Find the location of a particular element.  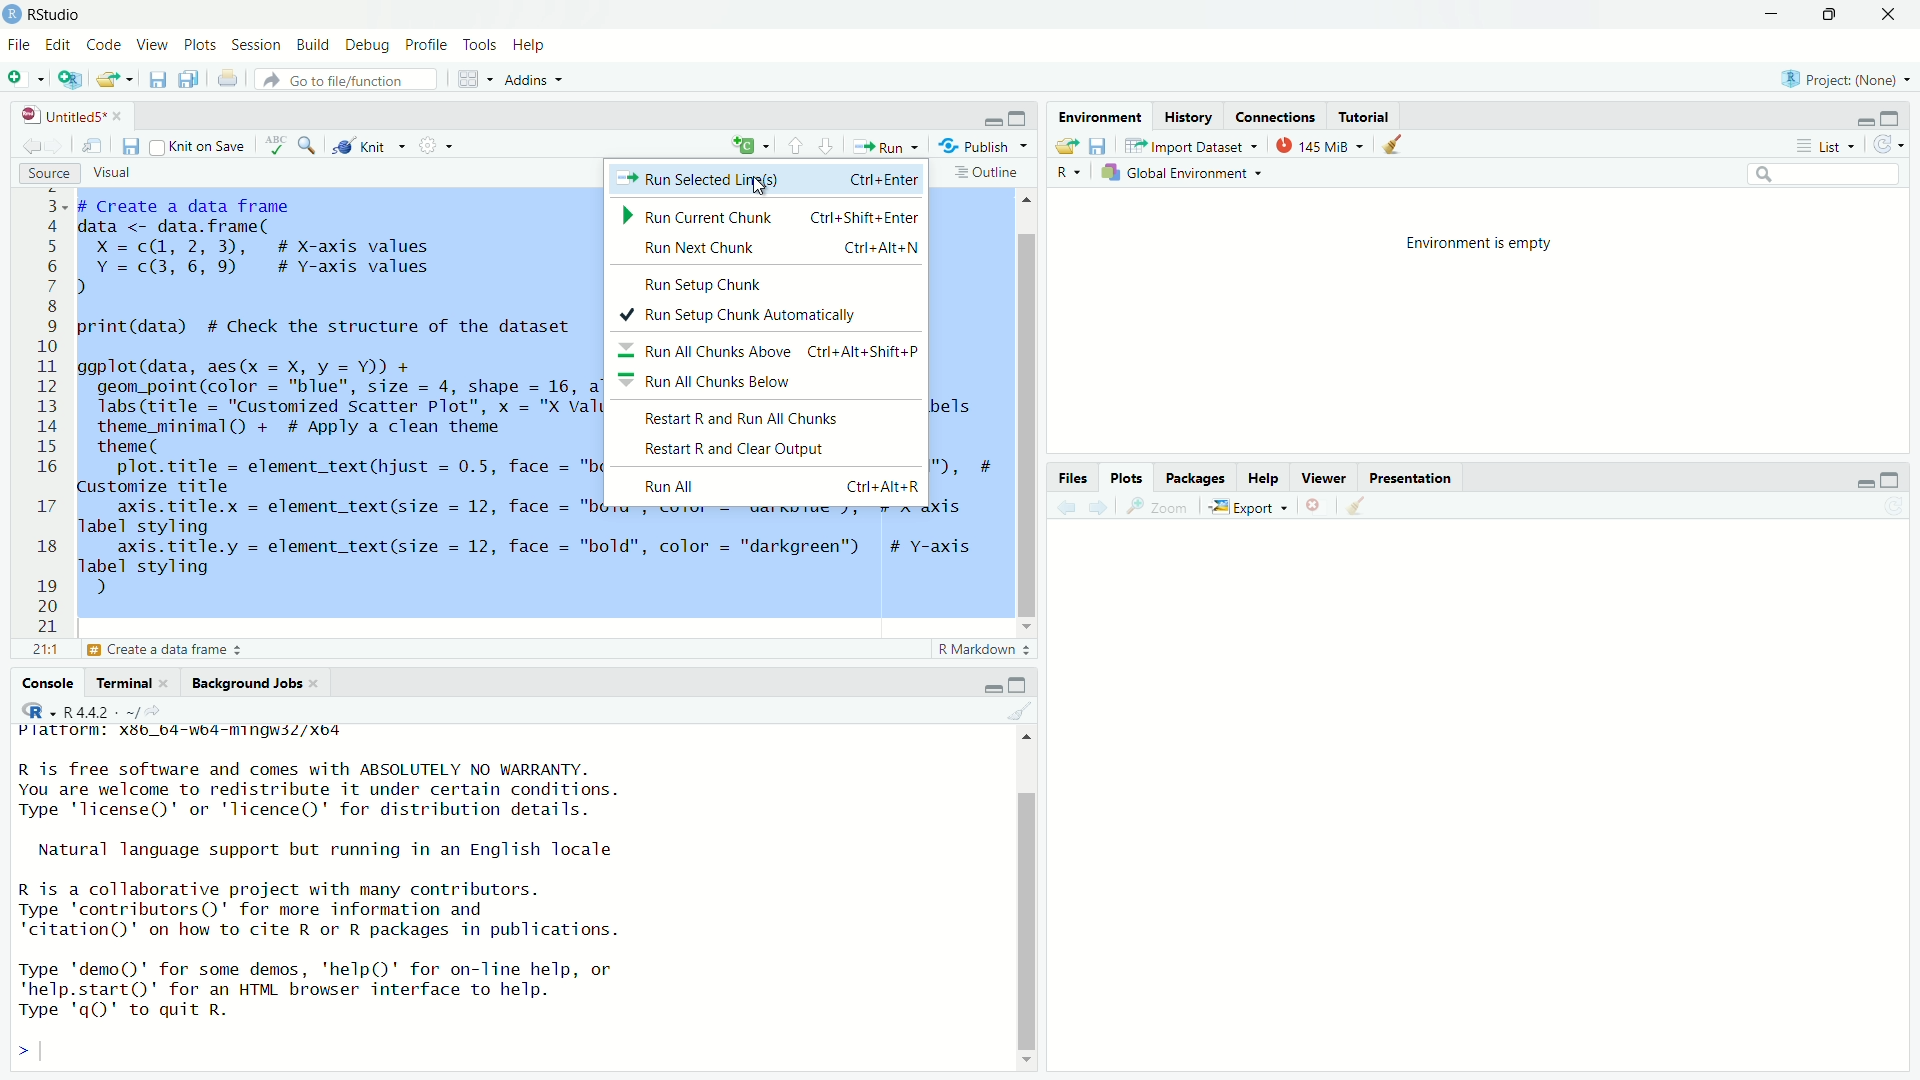

Files is located at coordinates (1080, 479).